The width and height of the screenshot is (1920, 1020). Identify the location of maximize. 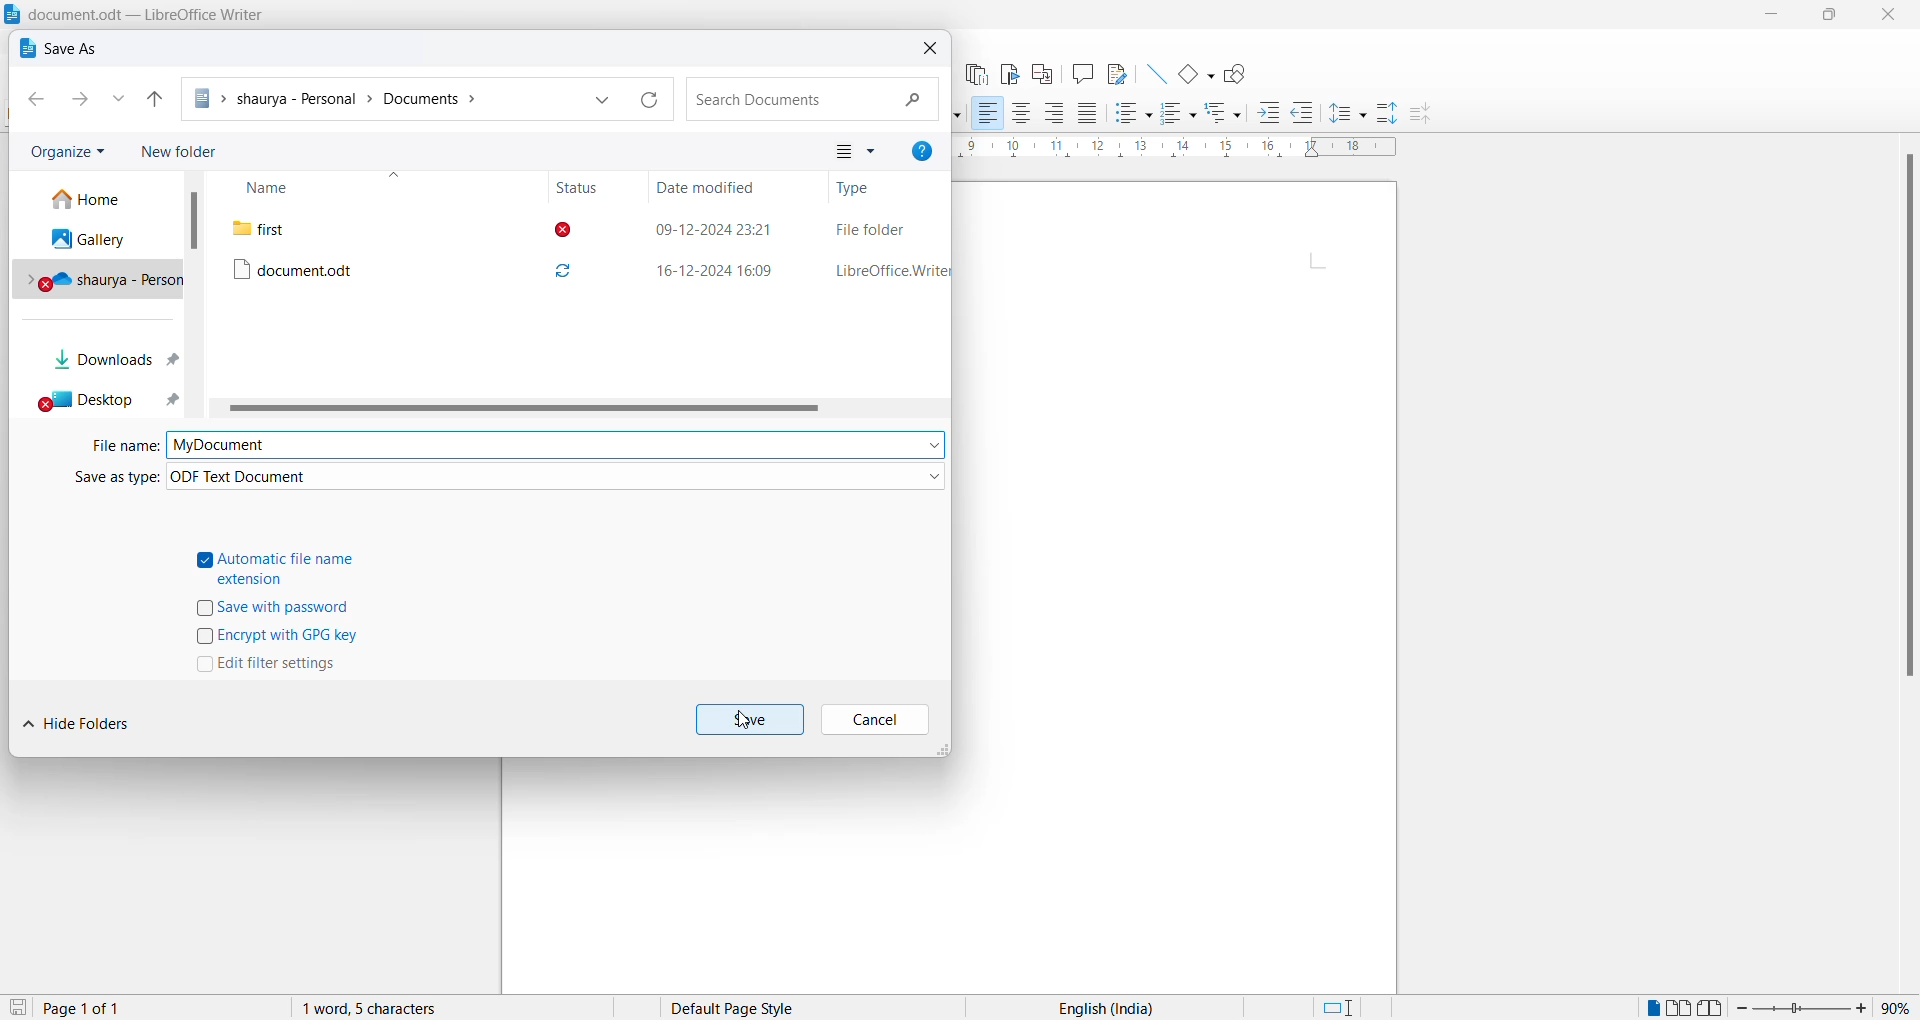
(1838, 17).